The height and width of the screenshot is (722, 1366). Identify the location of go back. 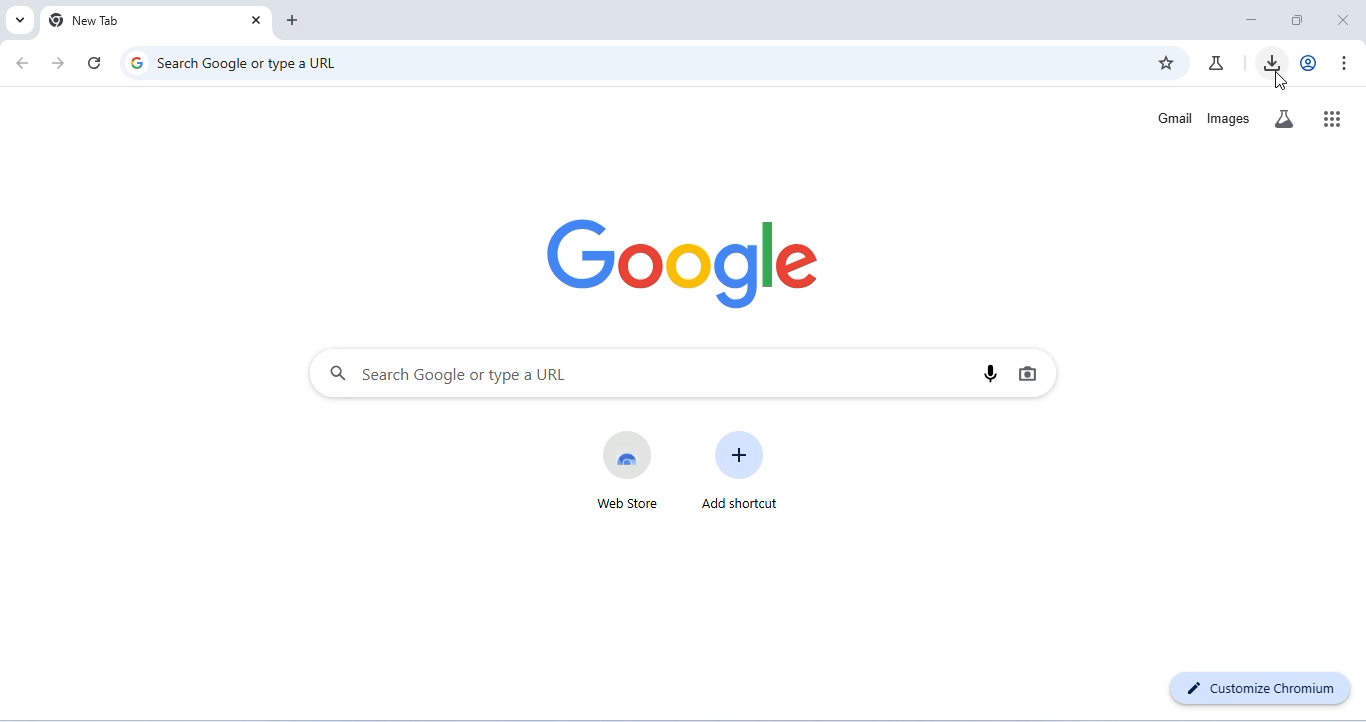
(26, 65).